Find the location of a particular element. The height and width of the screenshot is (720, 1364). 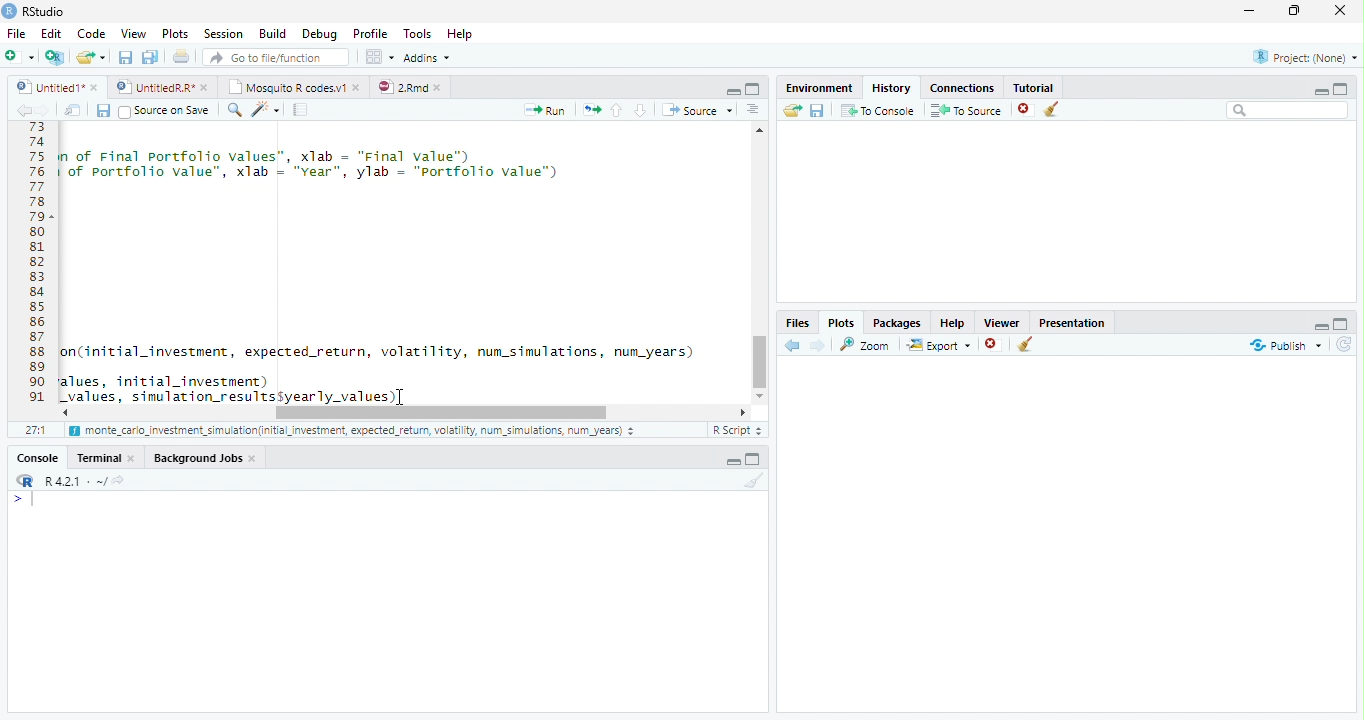

Search is located at coordinates (1288, 110).